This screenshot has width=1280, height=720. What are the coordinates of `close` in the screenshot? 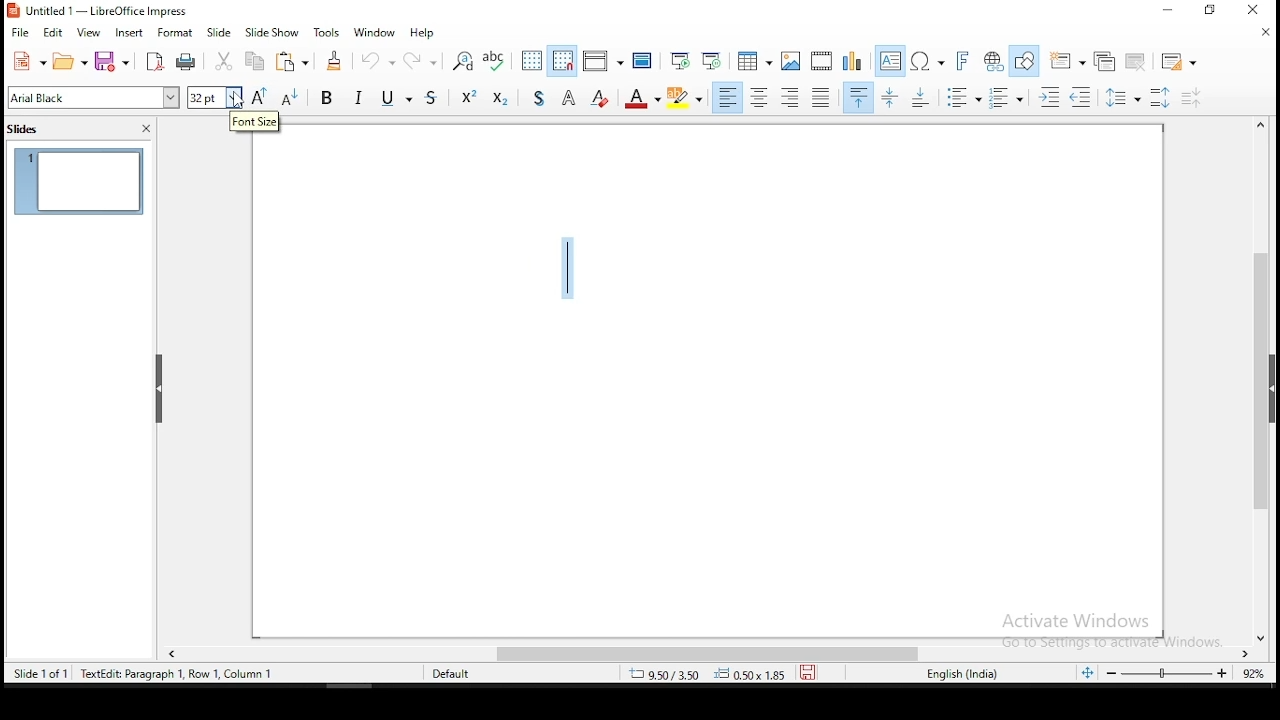 It's located at (146, 129).